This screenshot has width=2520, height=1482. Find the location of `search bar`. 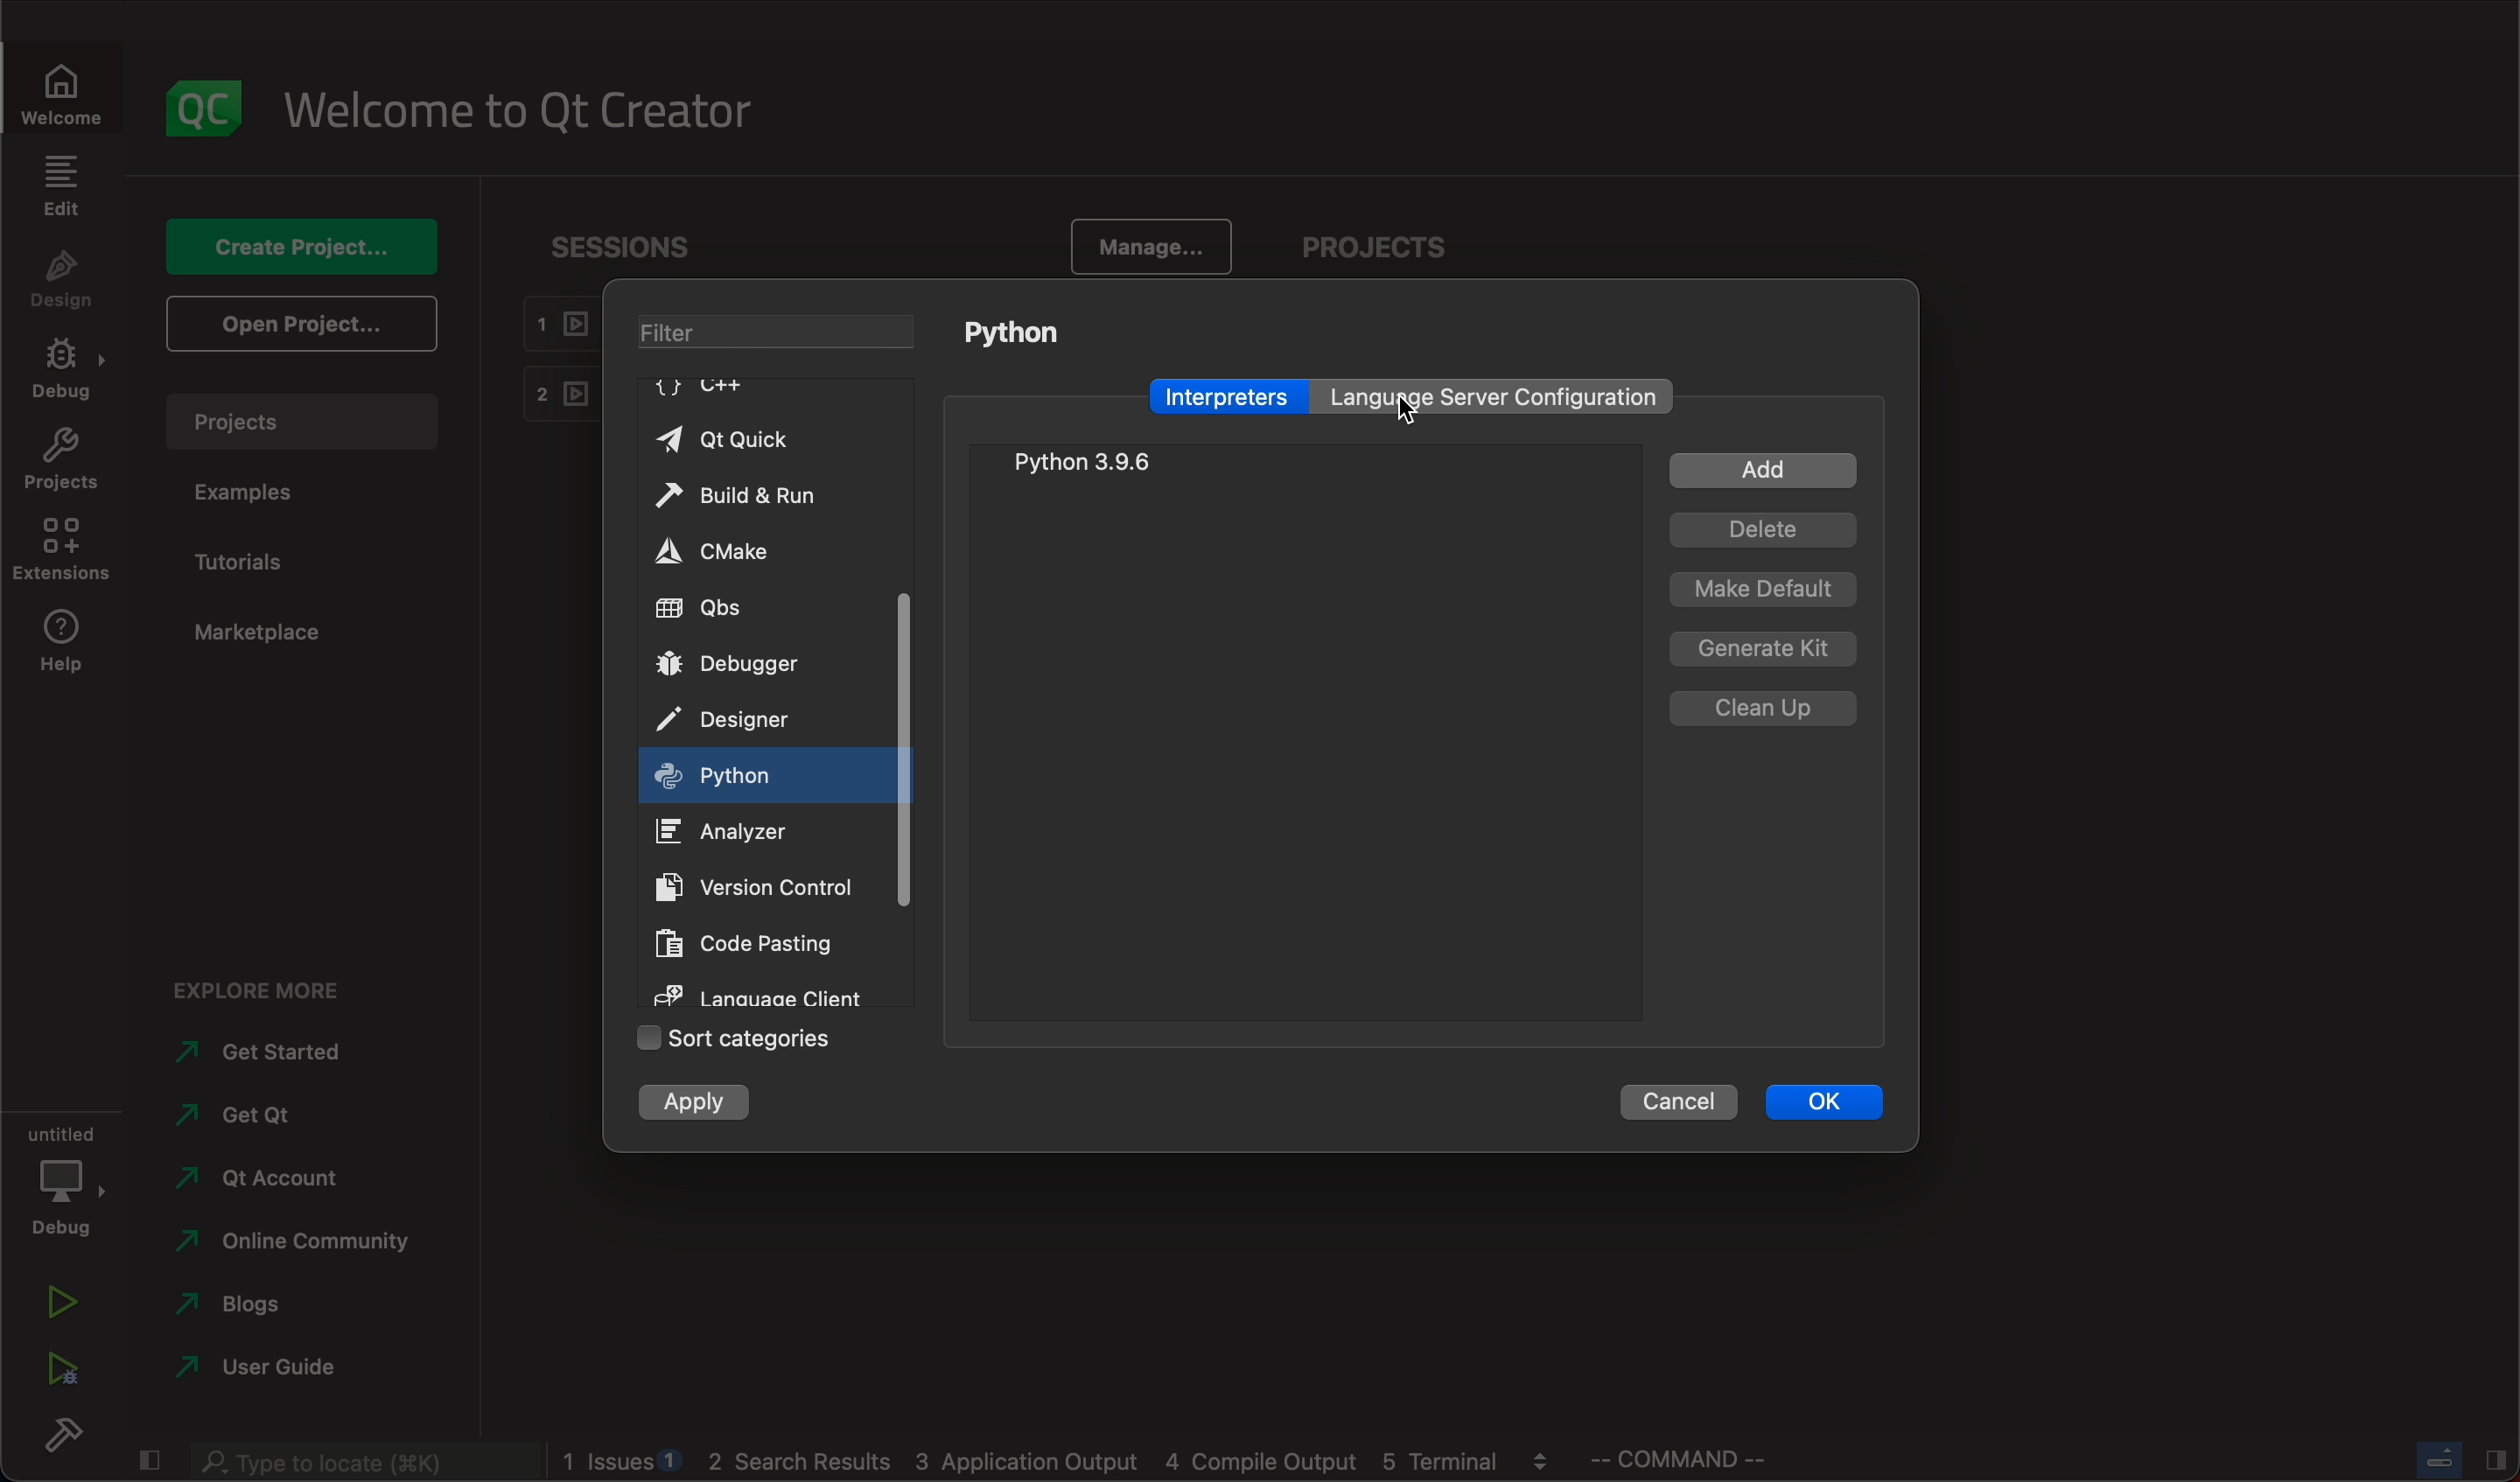

search bar is located at coordinates (360, 1461).